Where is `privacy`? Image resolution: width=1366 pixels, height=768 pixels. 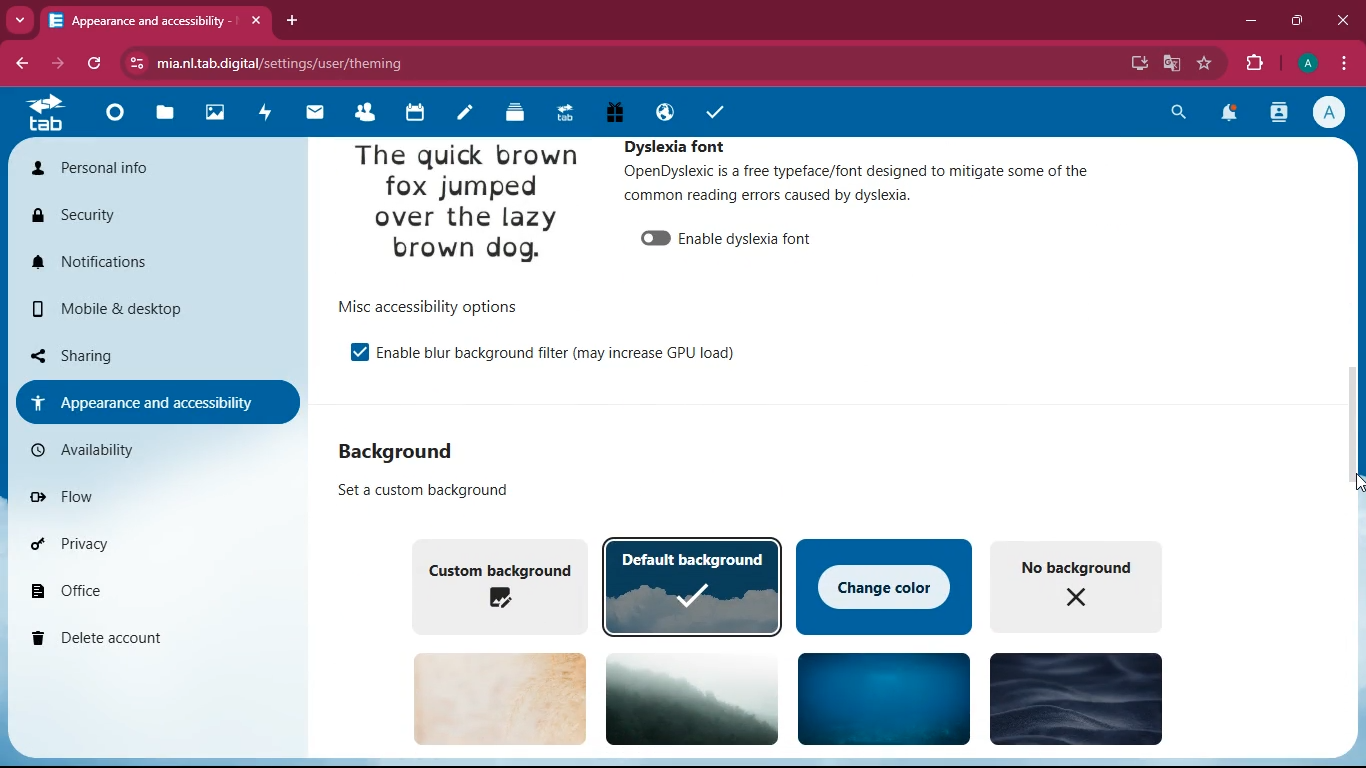
privacy is located at coordinates (137, 543).